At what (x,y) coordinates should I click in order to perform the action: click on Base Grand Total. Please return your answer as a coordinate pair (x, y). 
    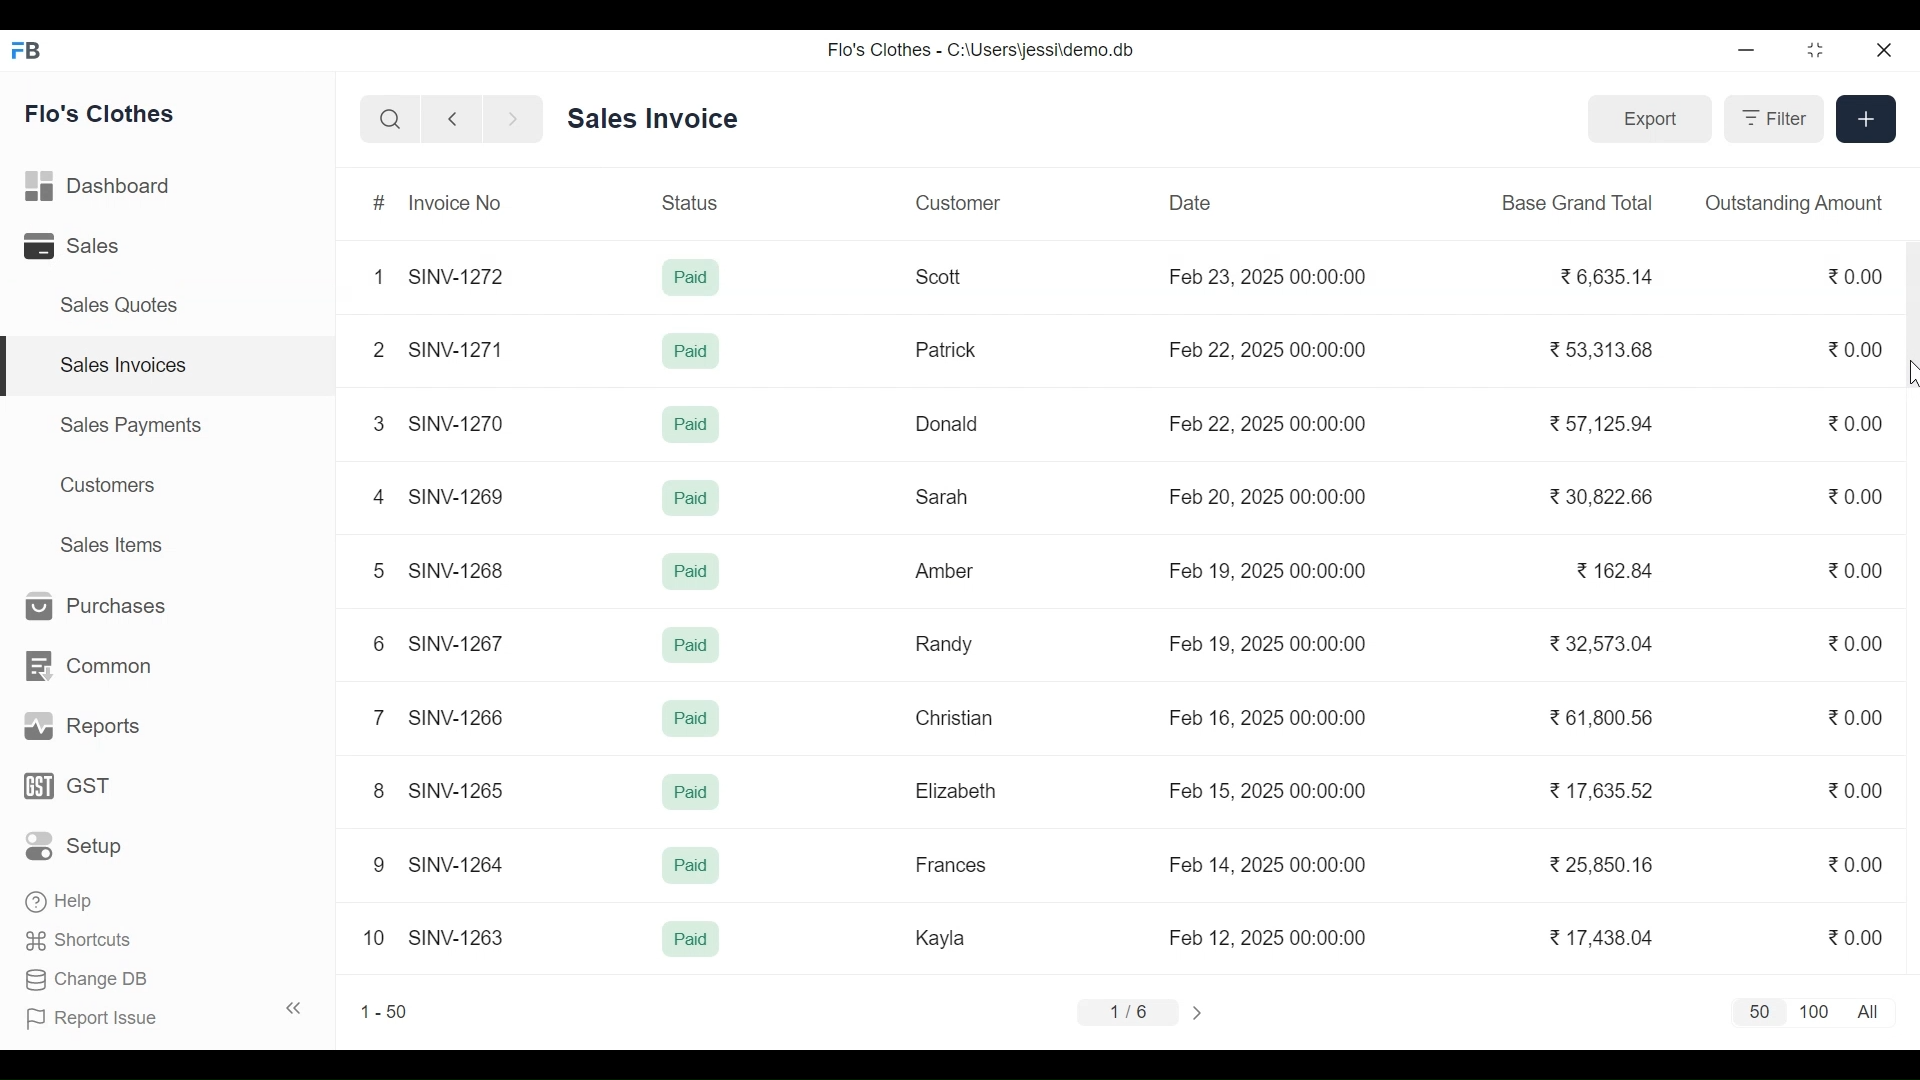
    Looking at the image, I should click on (1580, 201).